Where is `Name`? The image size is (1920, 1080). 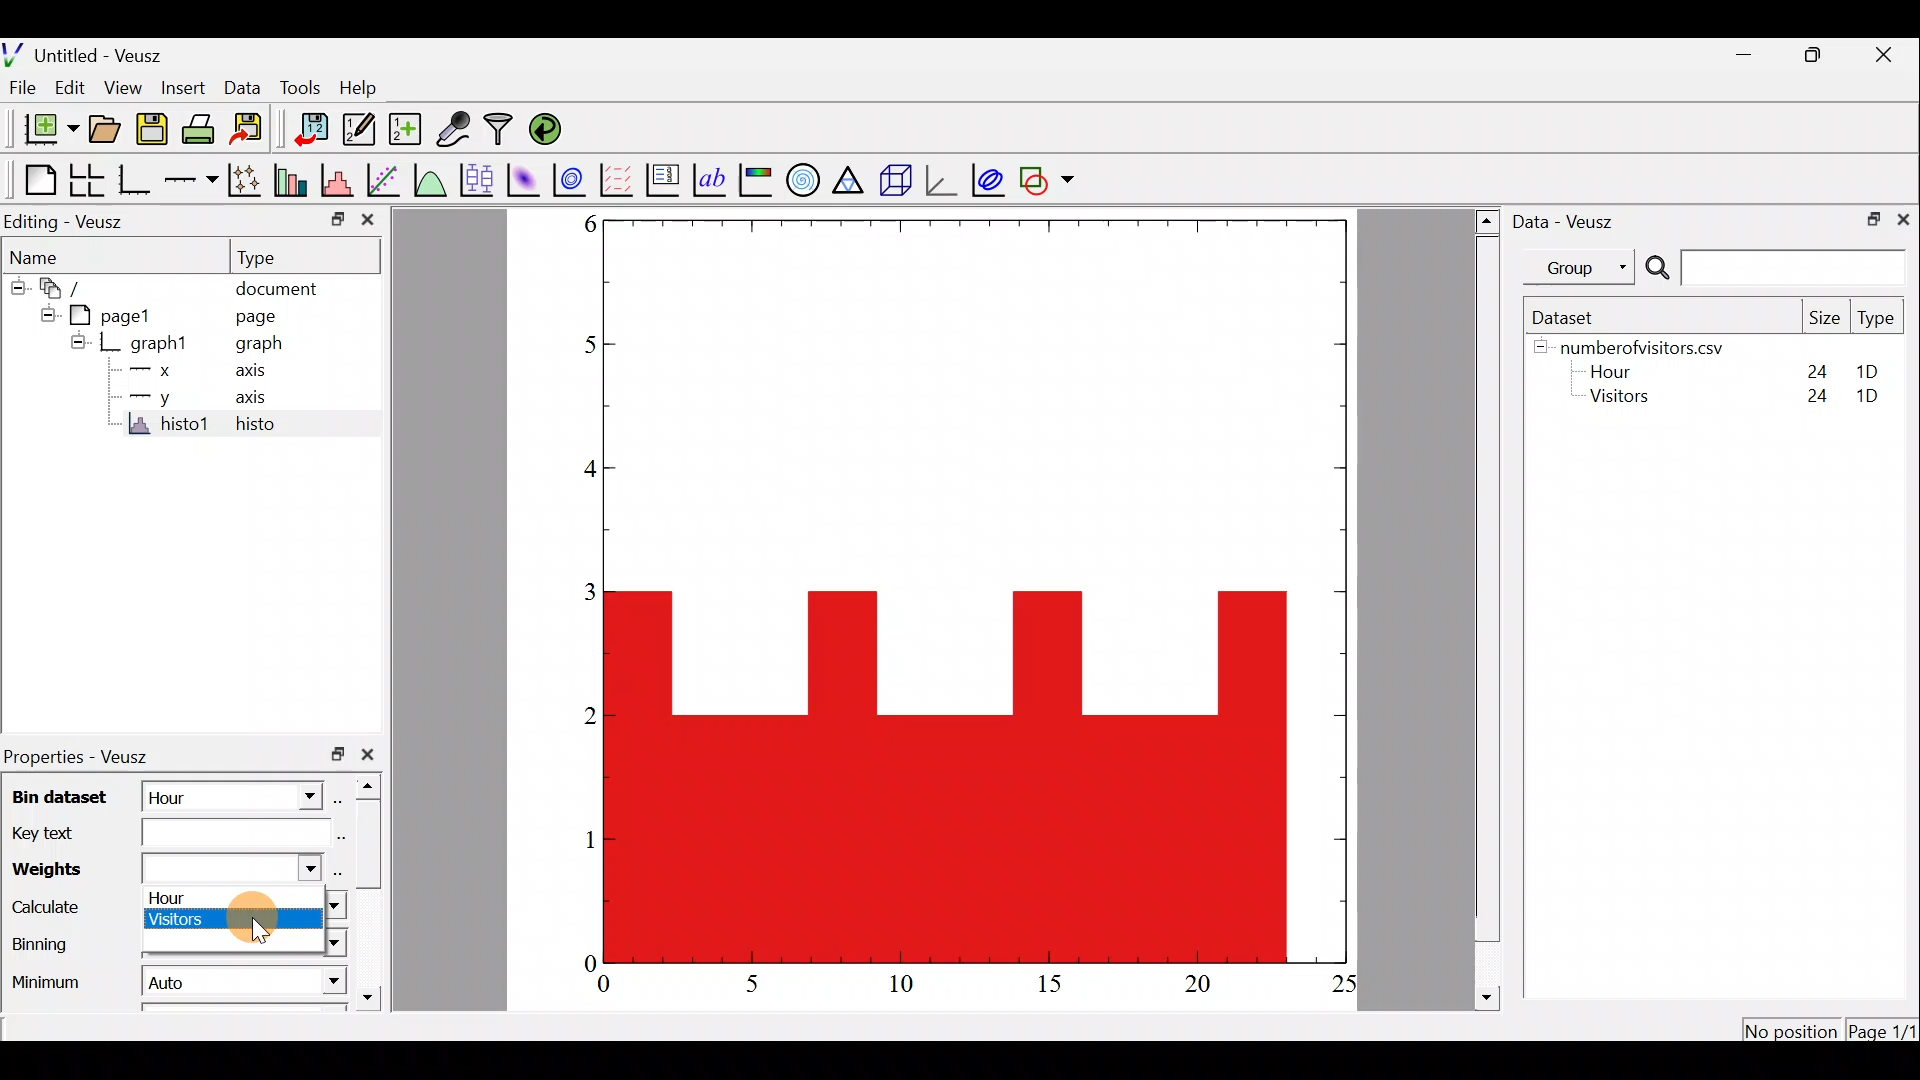 Name is located at coordinates (40, 253).